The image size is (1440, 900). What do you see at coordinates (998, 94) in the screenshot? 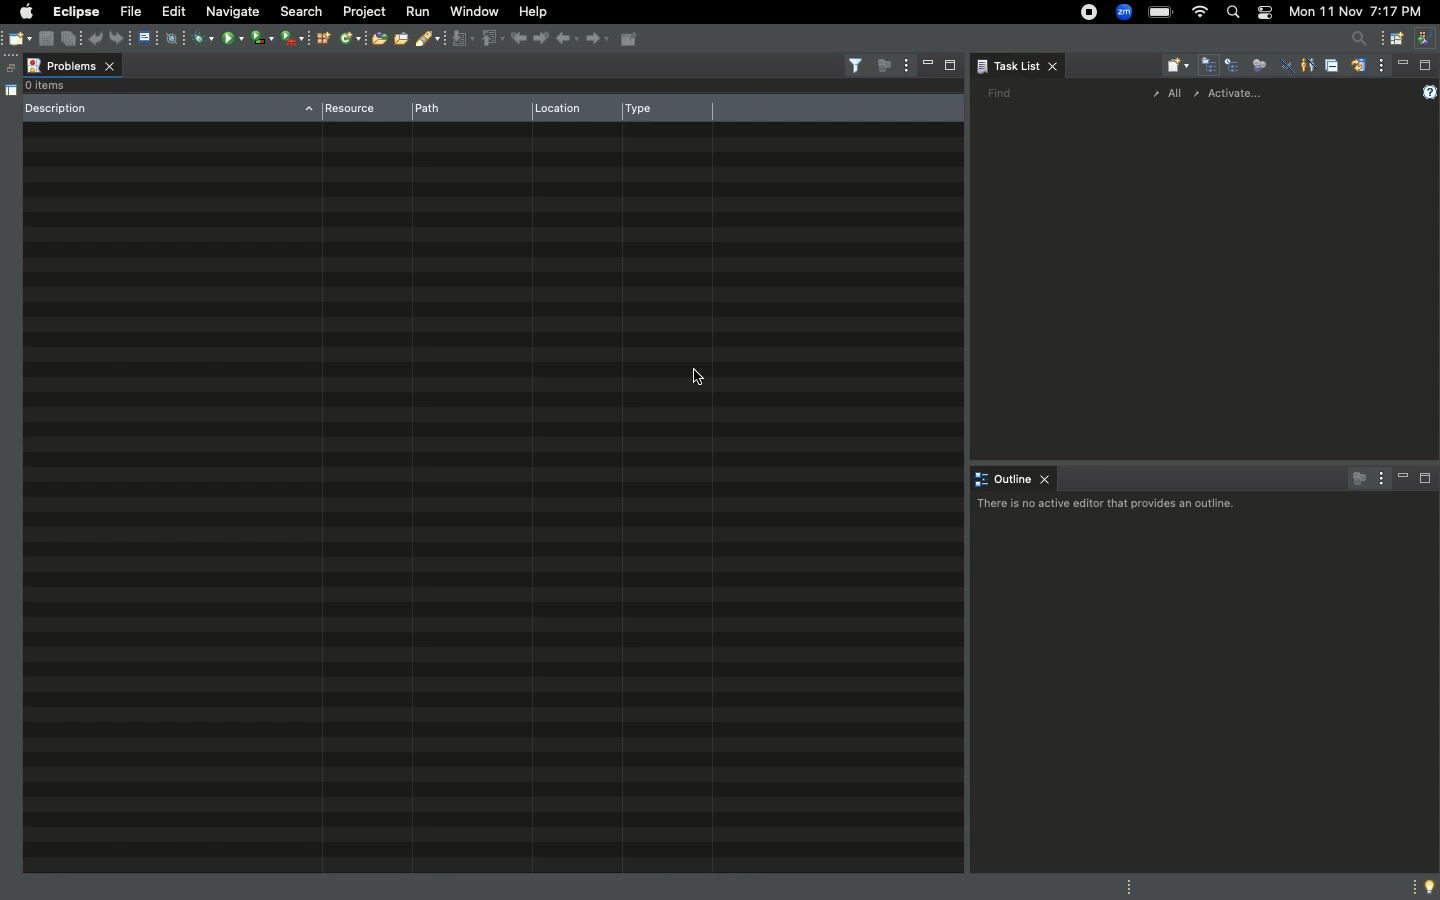
I see `find` at bounding box center [998, 94].